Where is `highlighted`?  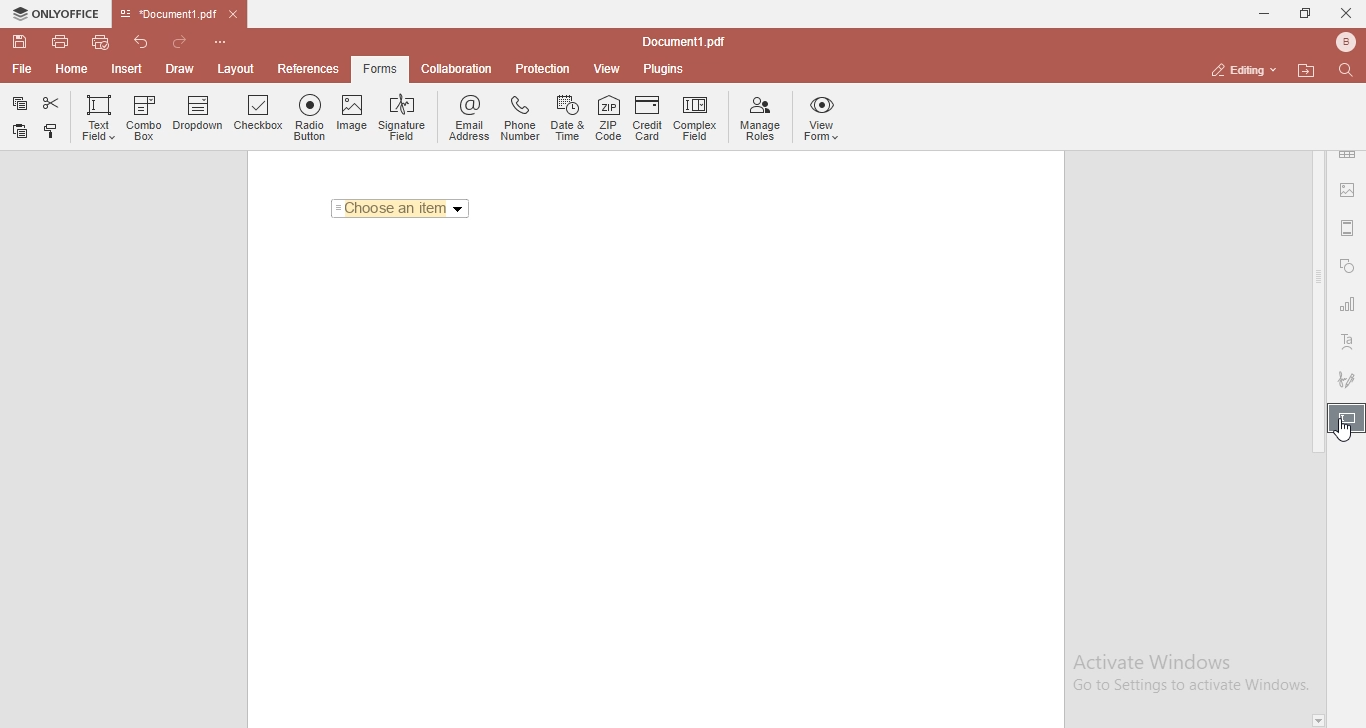
highlighted is located at coordinates (1346, 420).